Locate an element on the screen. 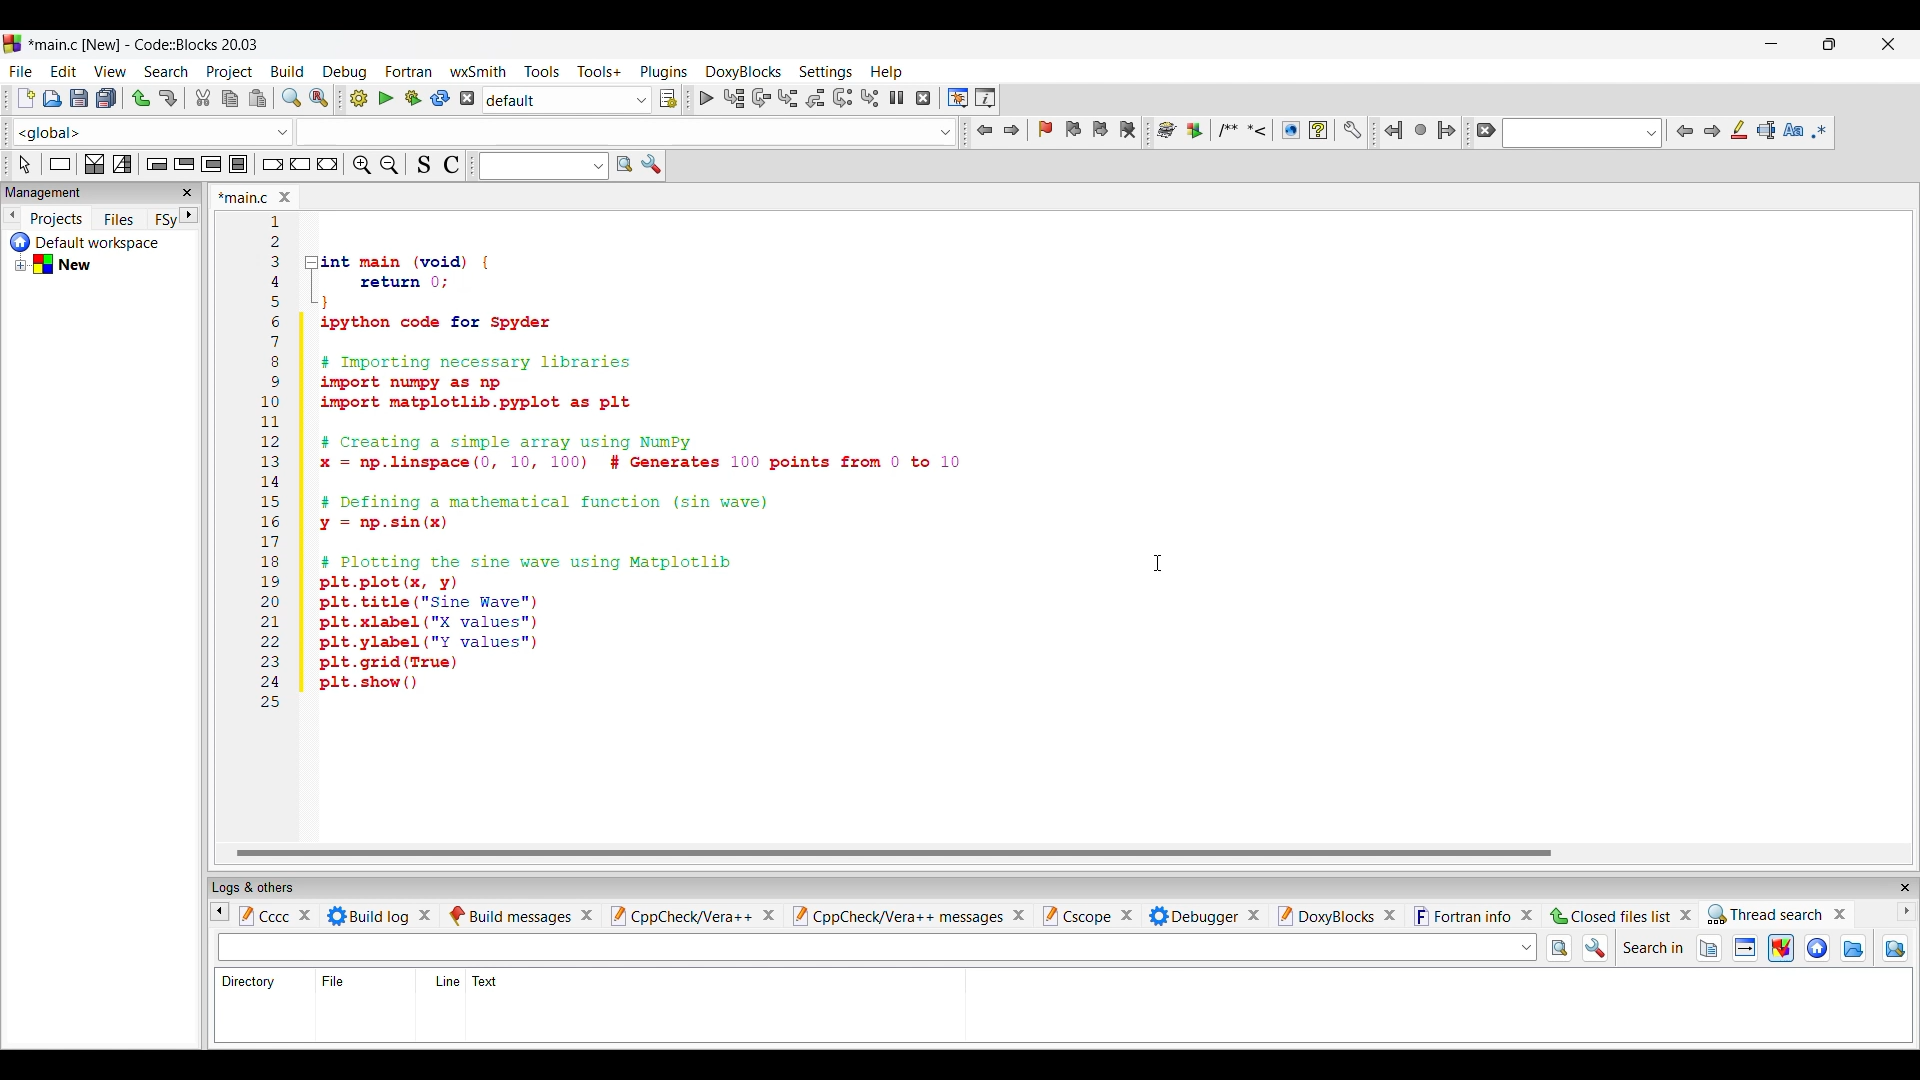 The height and width of the screenshot is (1080, 1920). Selection is located at coordinates (126, 167).